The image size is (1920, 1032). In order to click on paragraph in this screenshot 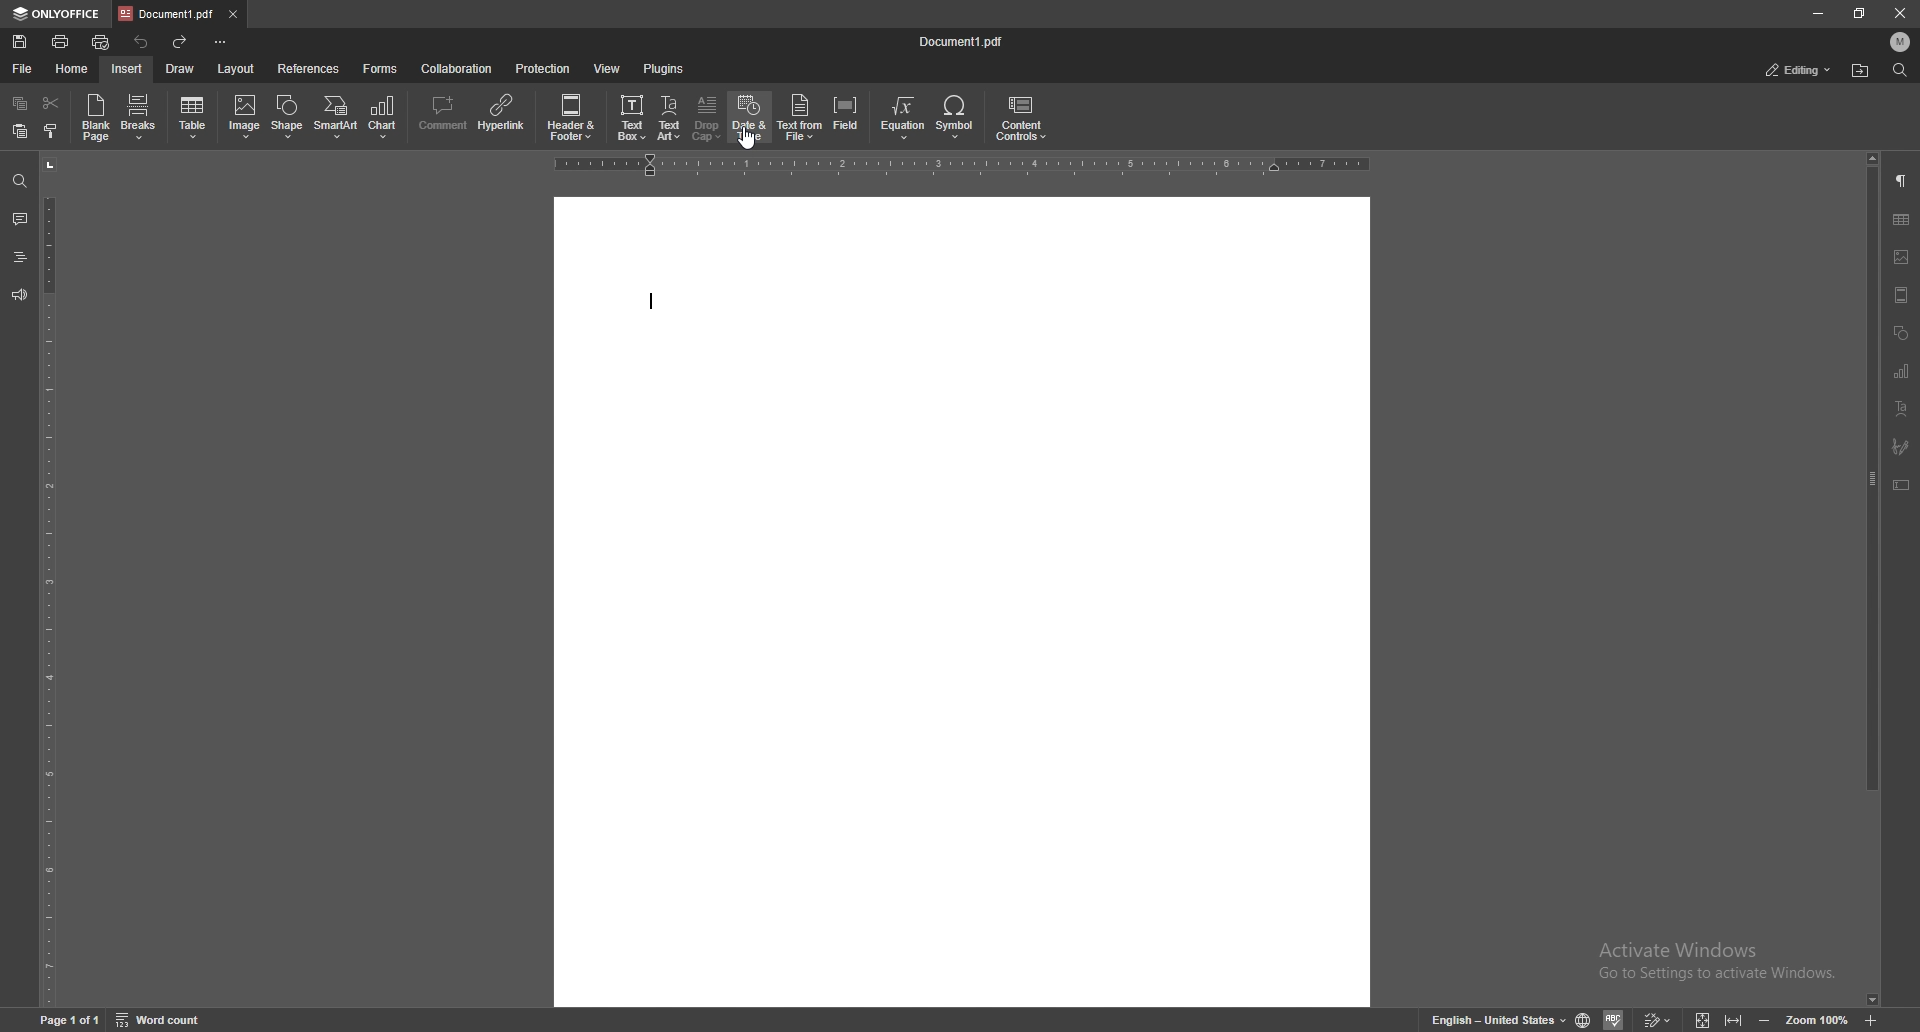, I will do `click(1902, 183)`.